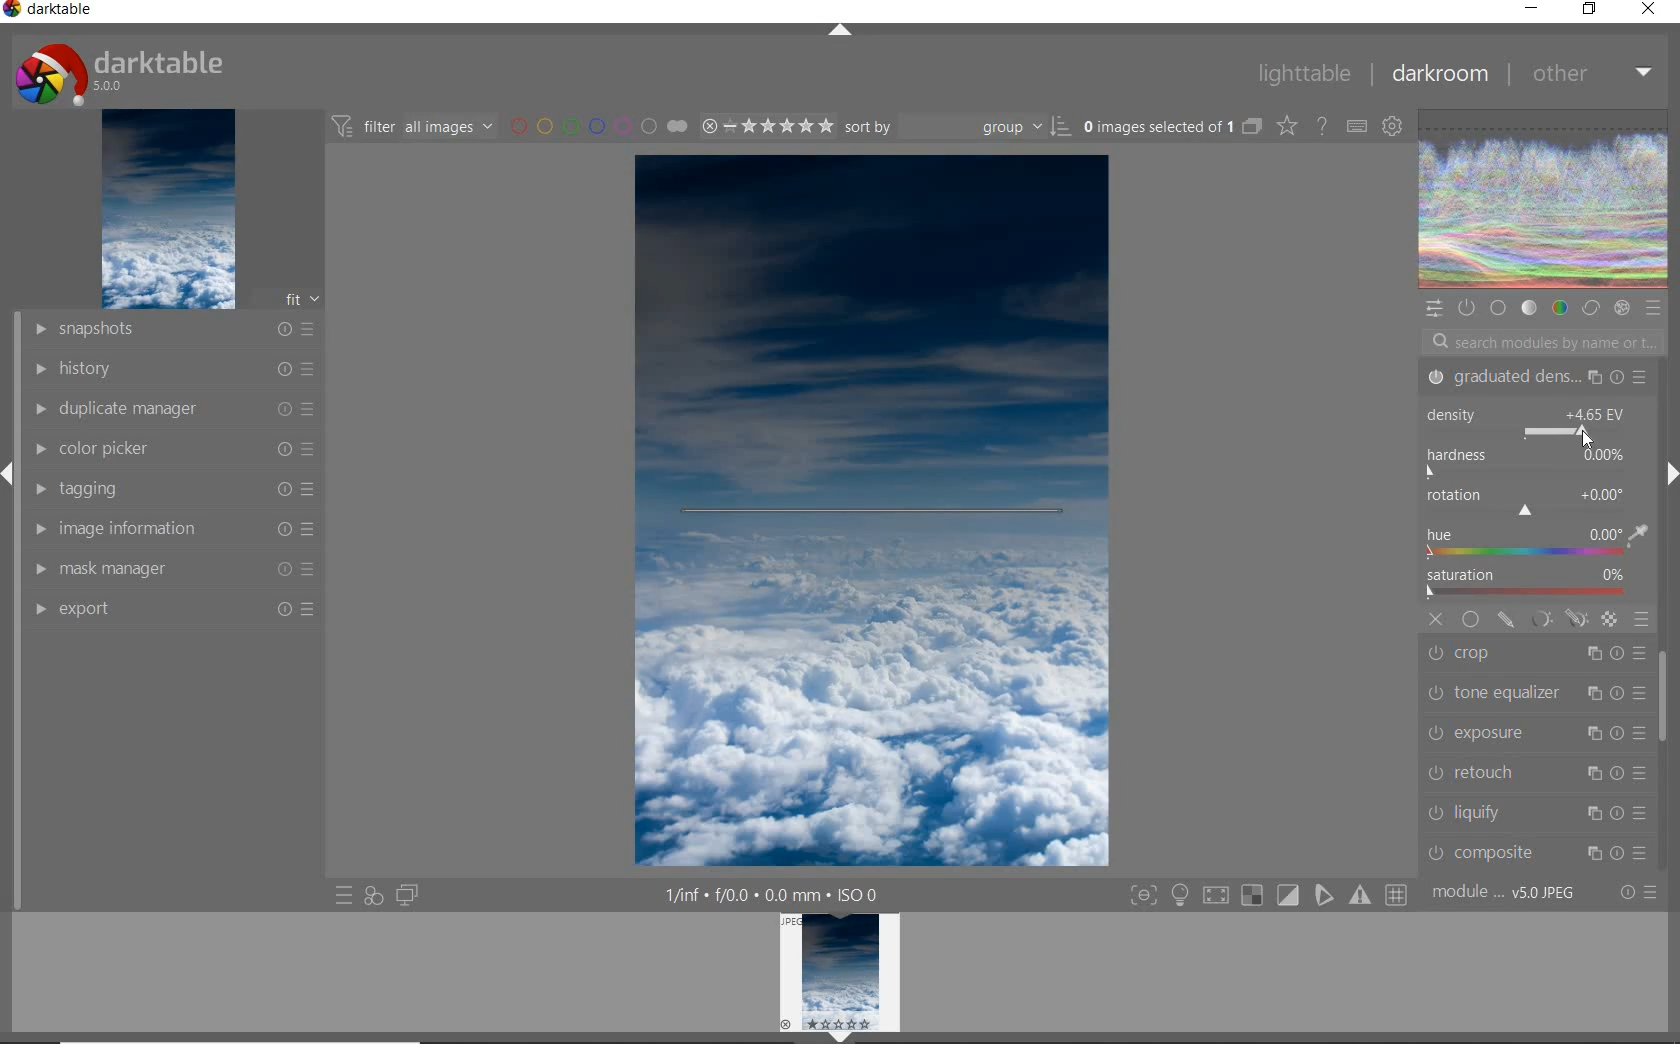 This screenshot has height=1044, width=1680. I want to click on CLOSE, so click(1437, 619).